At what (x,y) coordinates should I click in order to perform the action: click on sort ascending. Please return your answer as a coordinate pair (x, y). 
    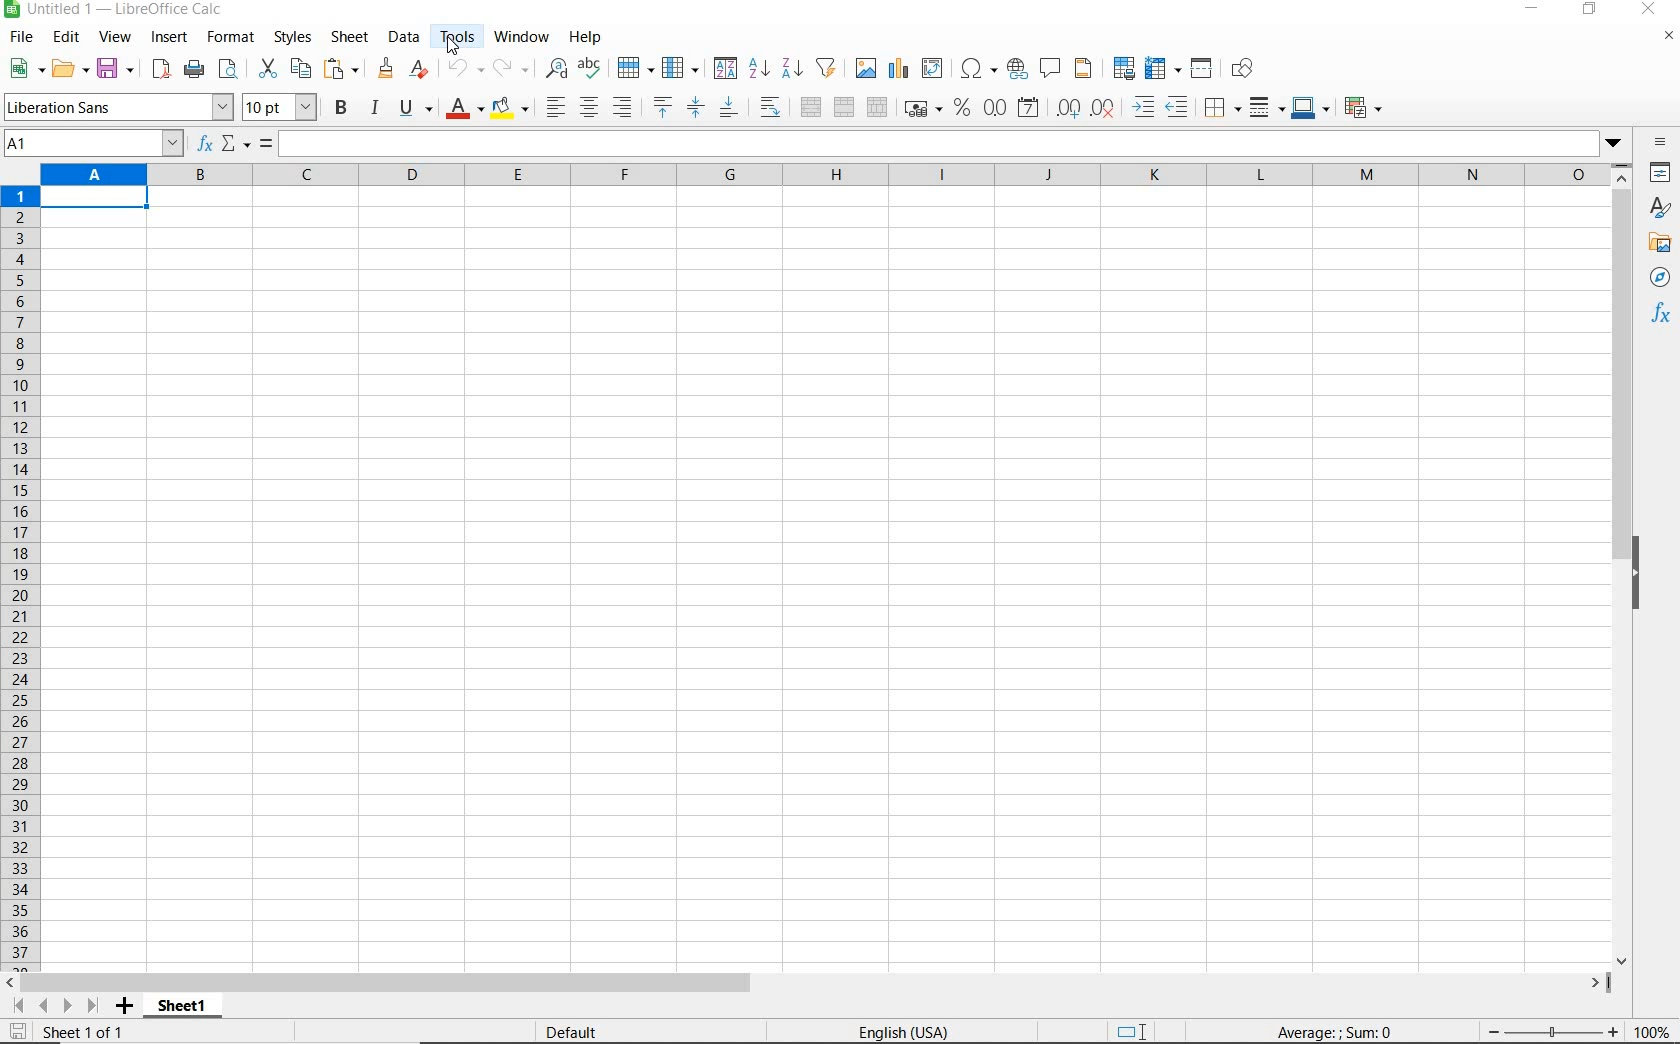
    Looking at the image, I should click on (758, 68).